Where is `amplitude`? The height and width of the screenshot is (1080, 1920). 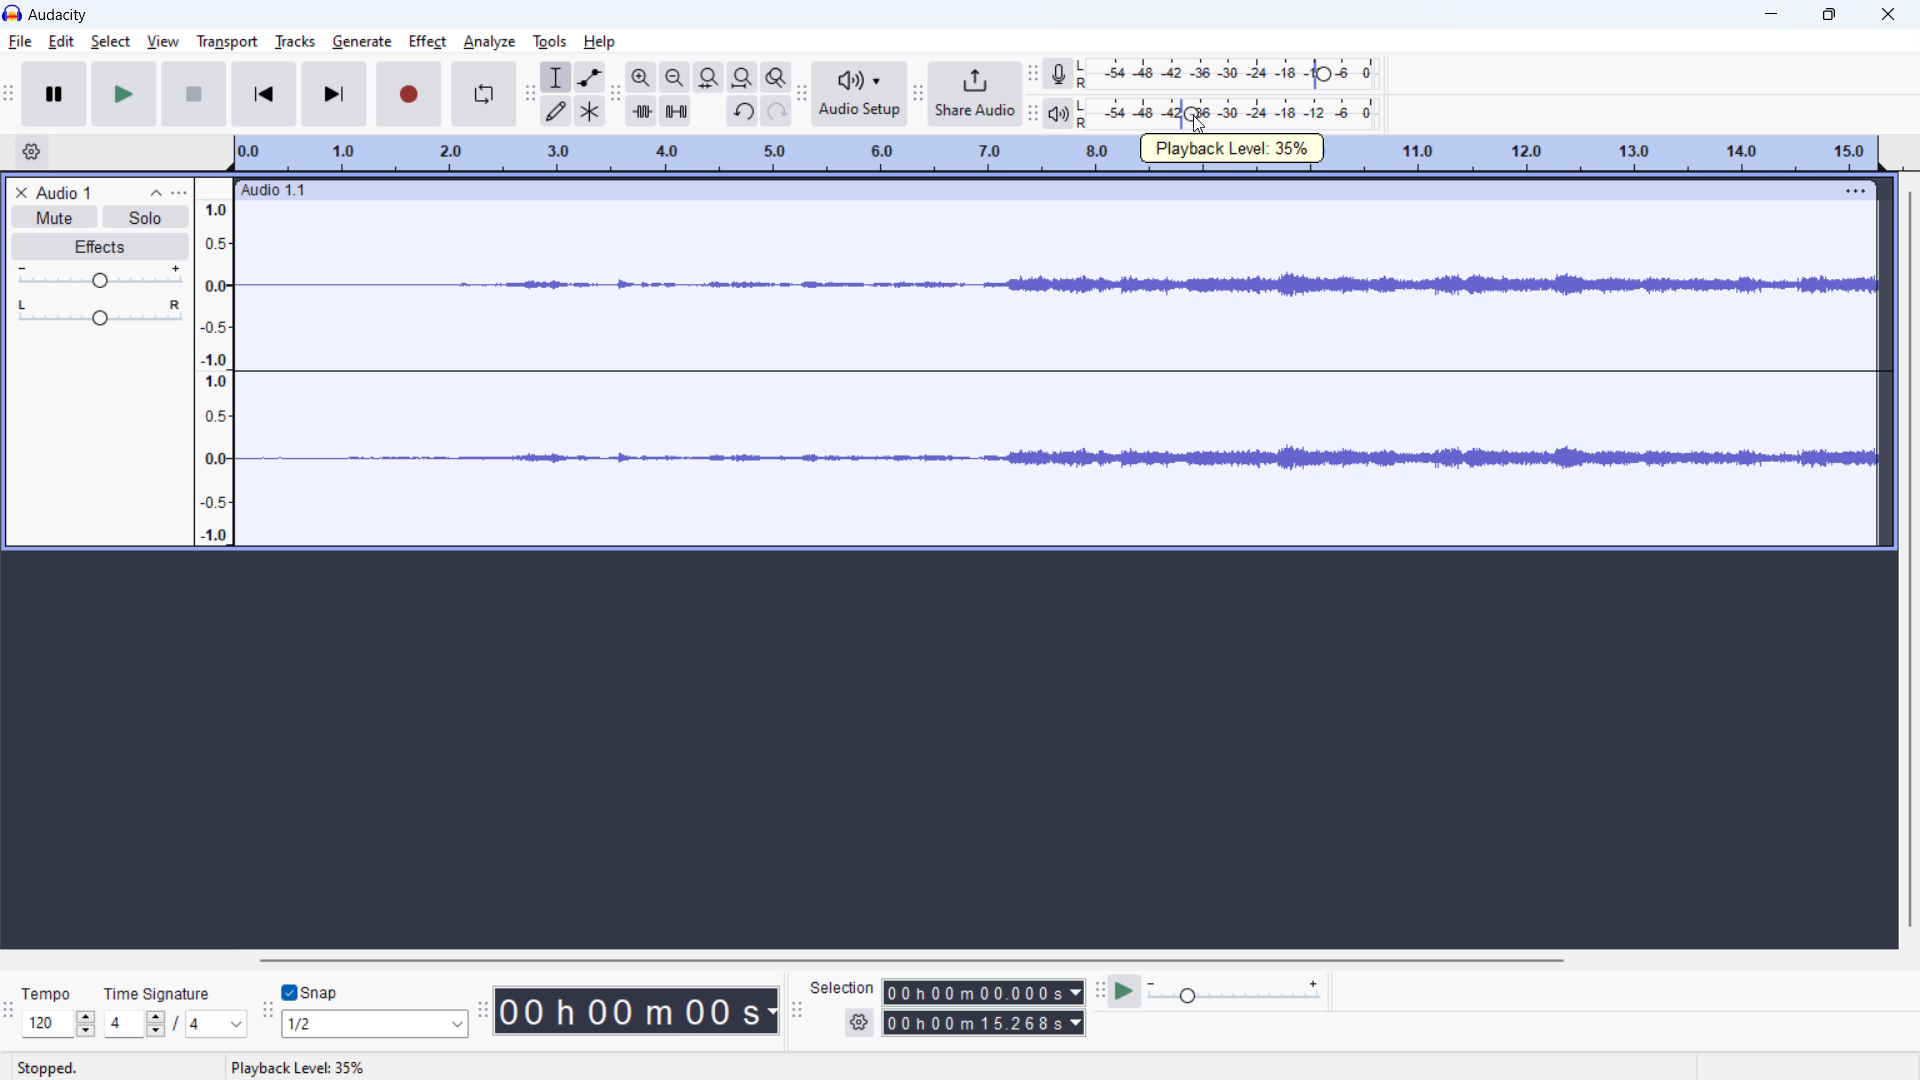
amplitude is located at coordinates (214, 363).